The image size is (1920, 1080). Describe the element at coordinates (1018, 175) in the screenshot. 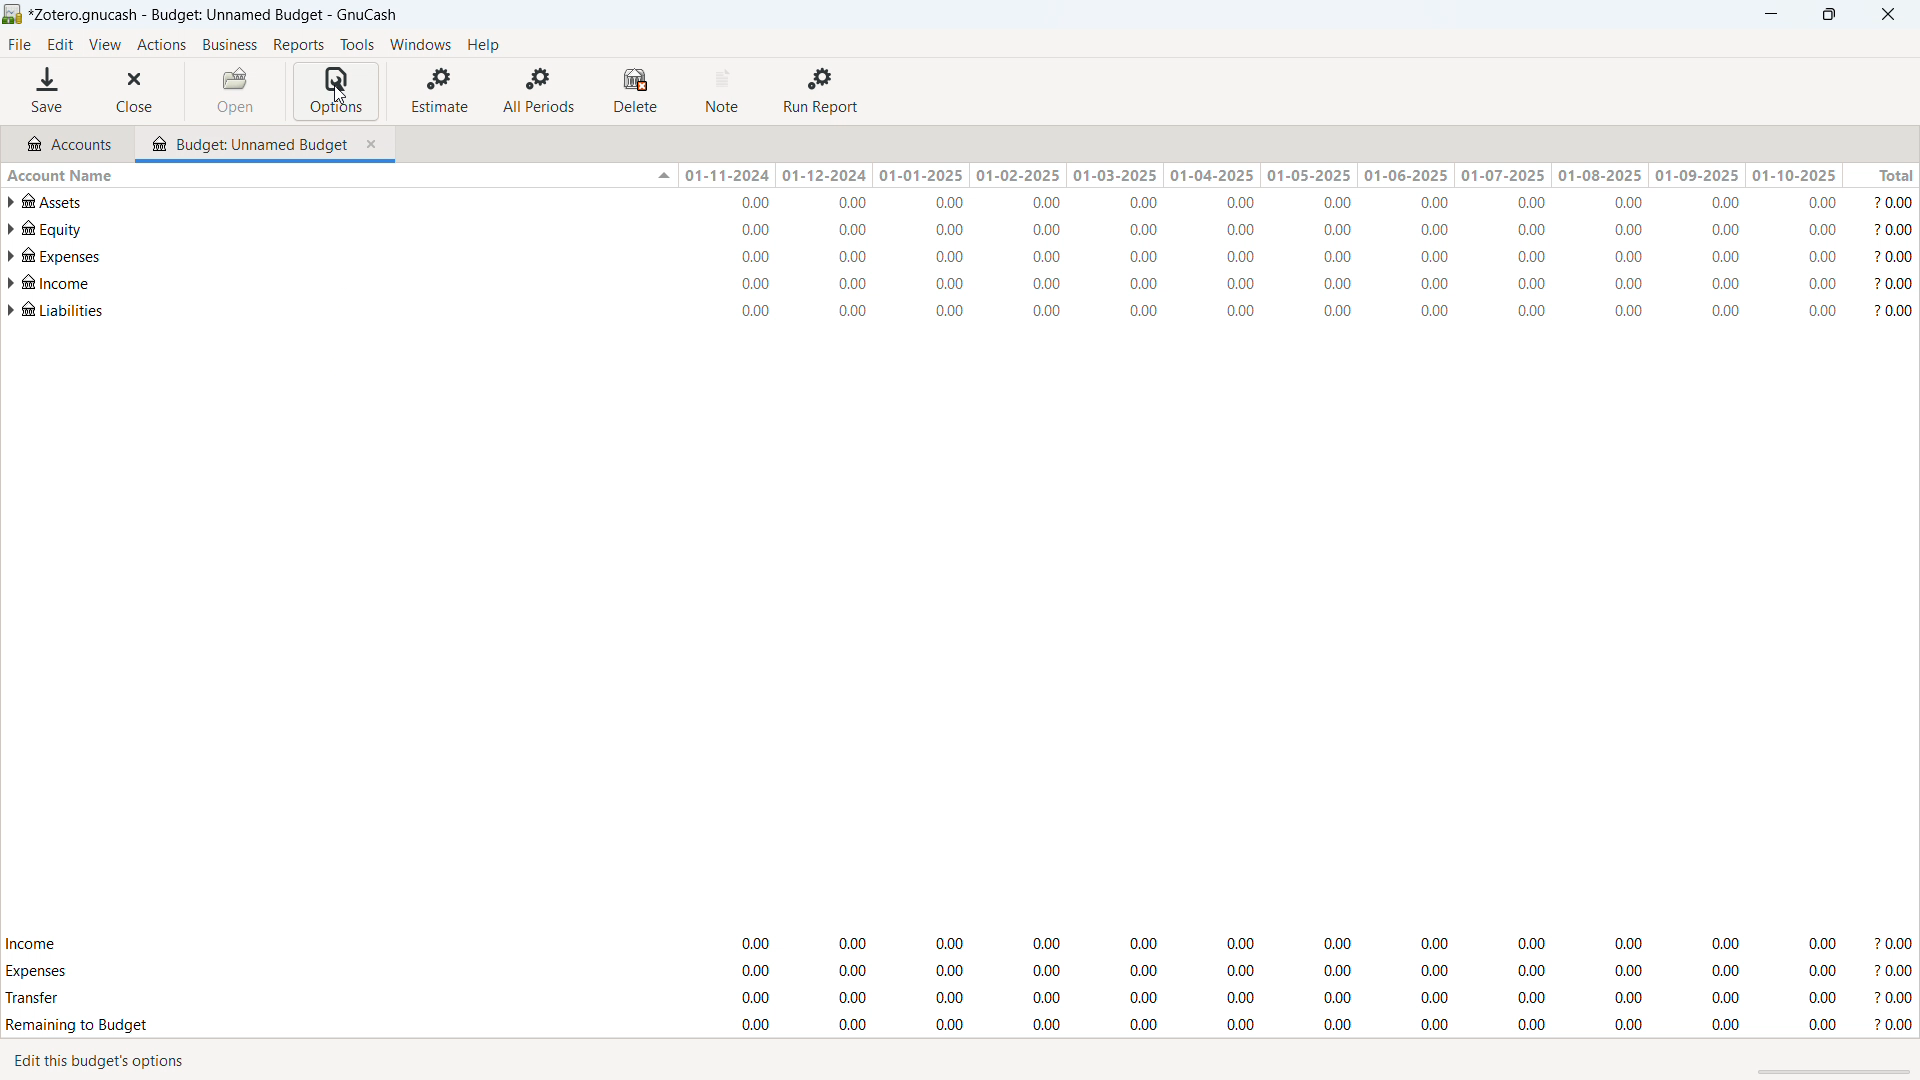

I see `01-02-2025` at that location.